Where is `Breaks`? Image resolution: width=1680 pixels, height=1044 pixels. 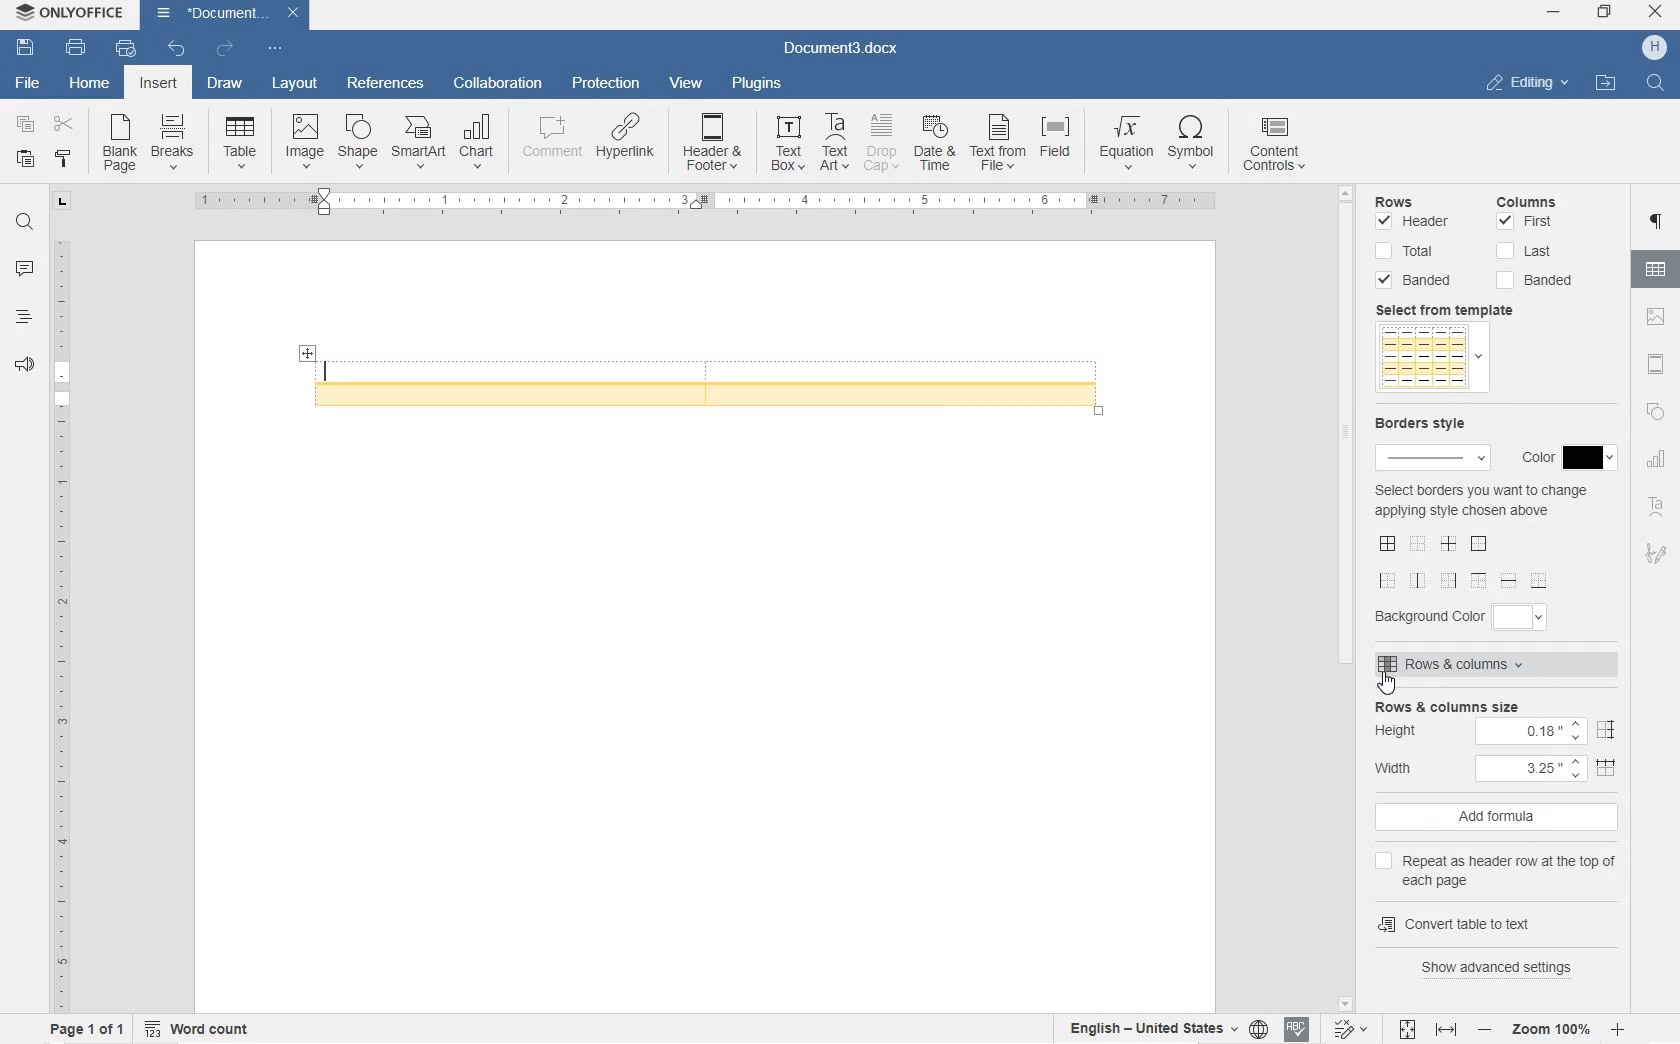
Breaks is located at coordinates (173, 141).